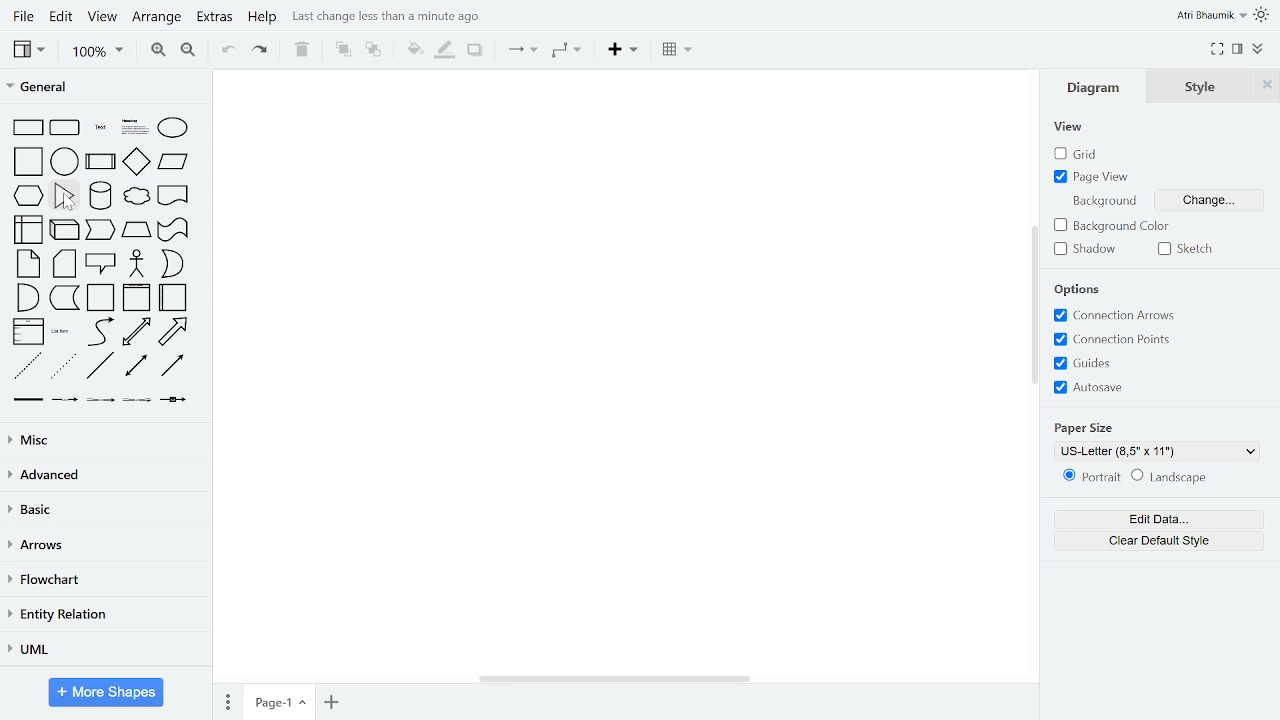 This screenshot has height=720, width=1280. I want to click on connector with symbol, so click(173, 401).